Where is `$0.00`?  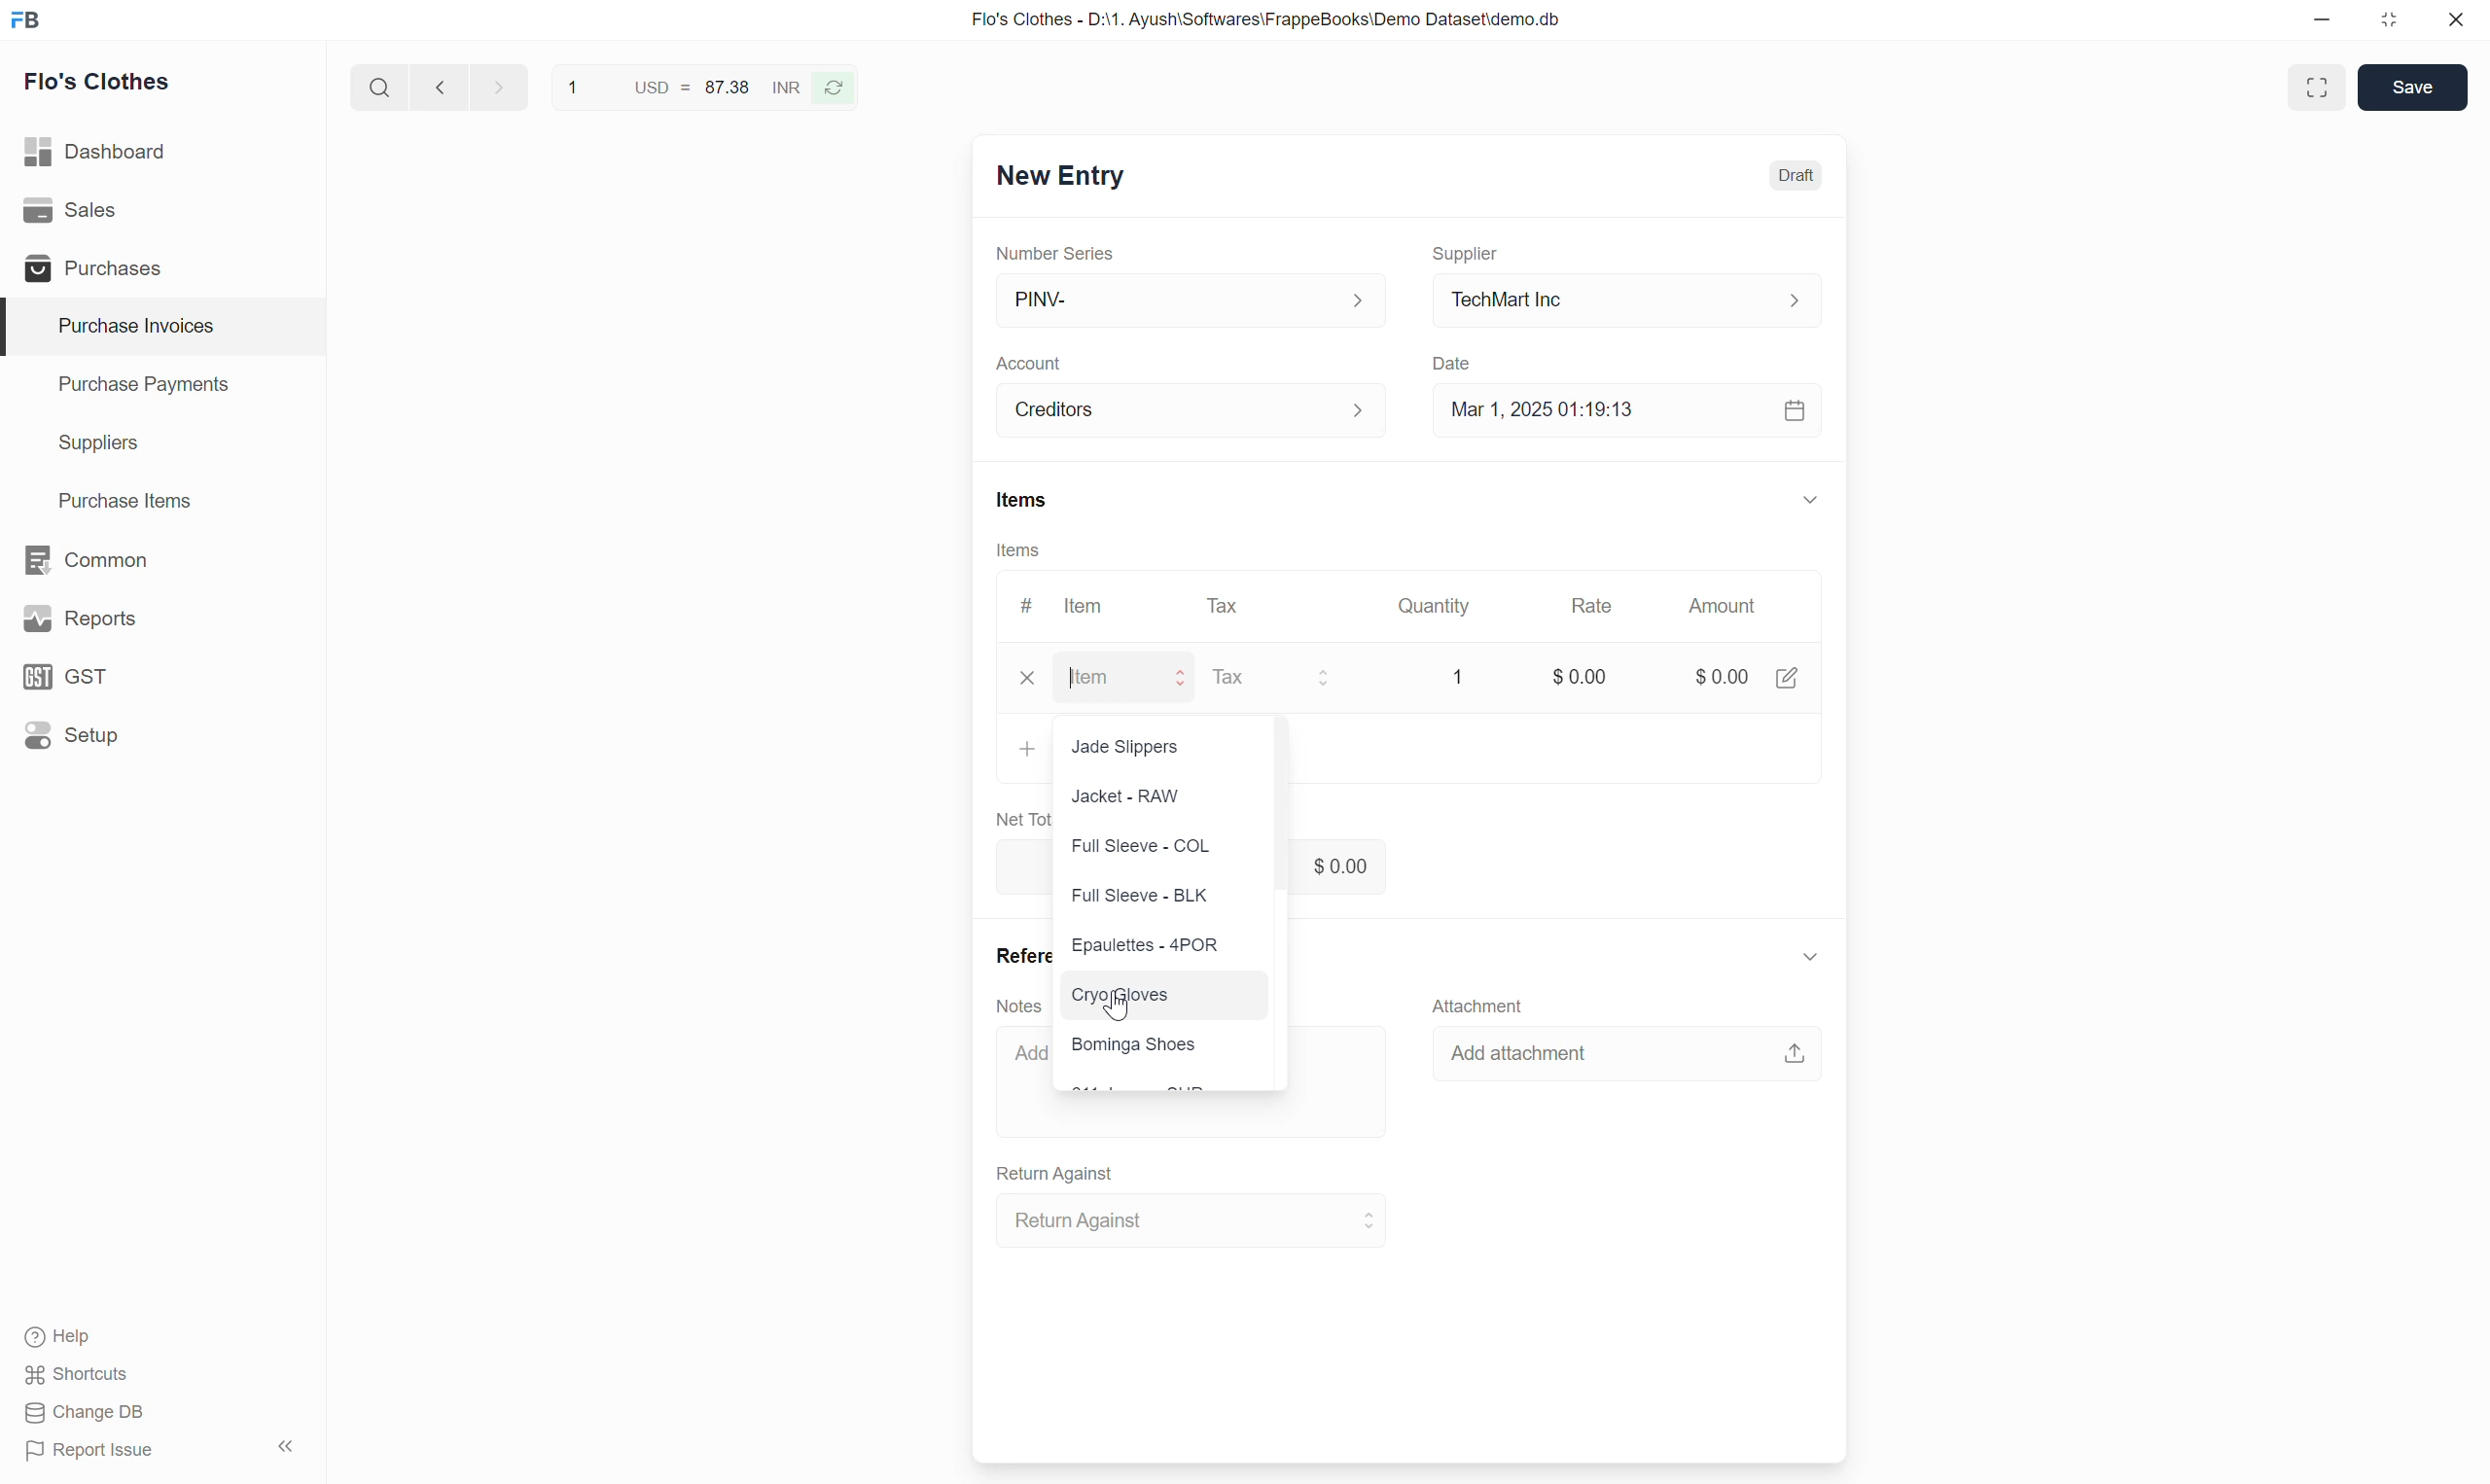
$0.00 is located at coordinates (1721, 675).